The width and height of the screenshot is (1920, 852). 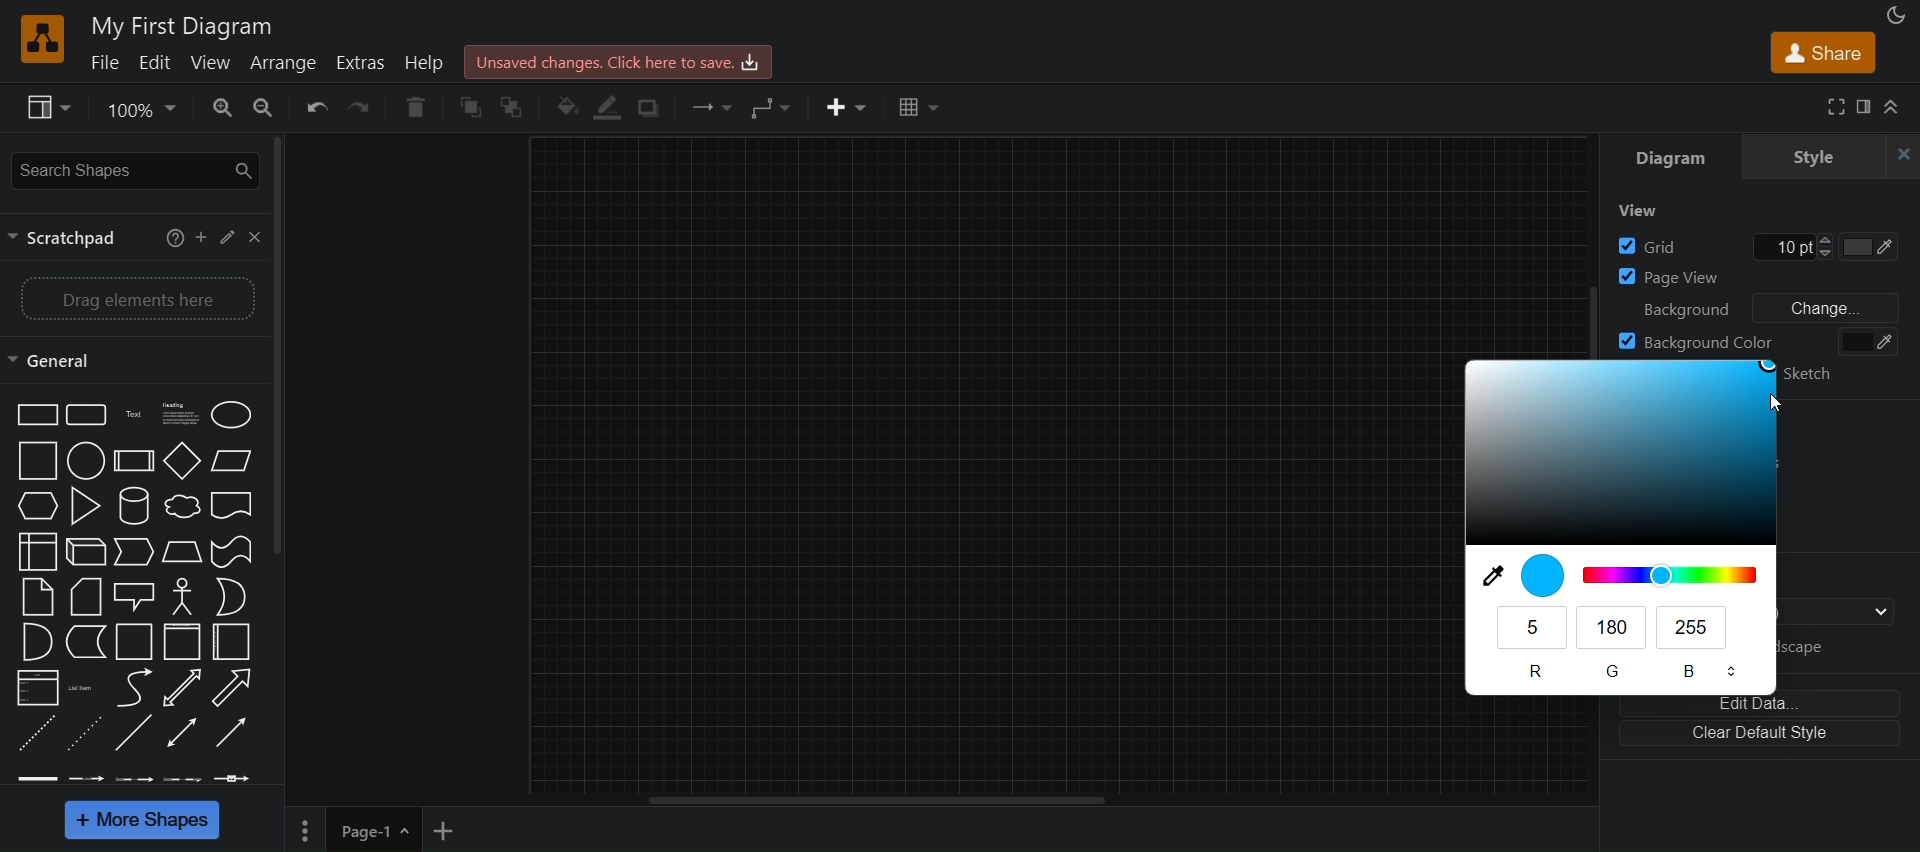 I want to click on title, so click(x=181, y=24).